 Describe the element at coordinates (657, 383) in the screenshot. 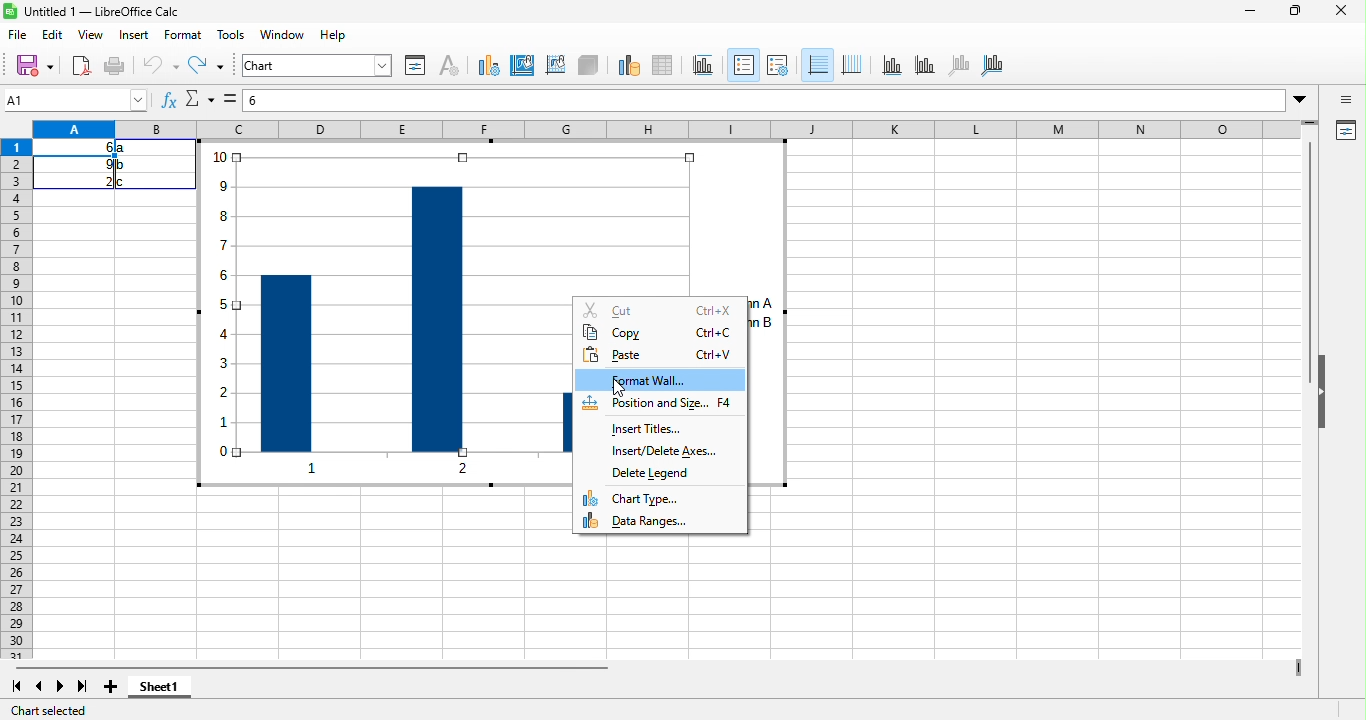

I see `format wall` at that location.